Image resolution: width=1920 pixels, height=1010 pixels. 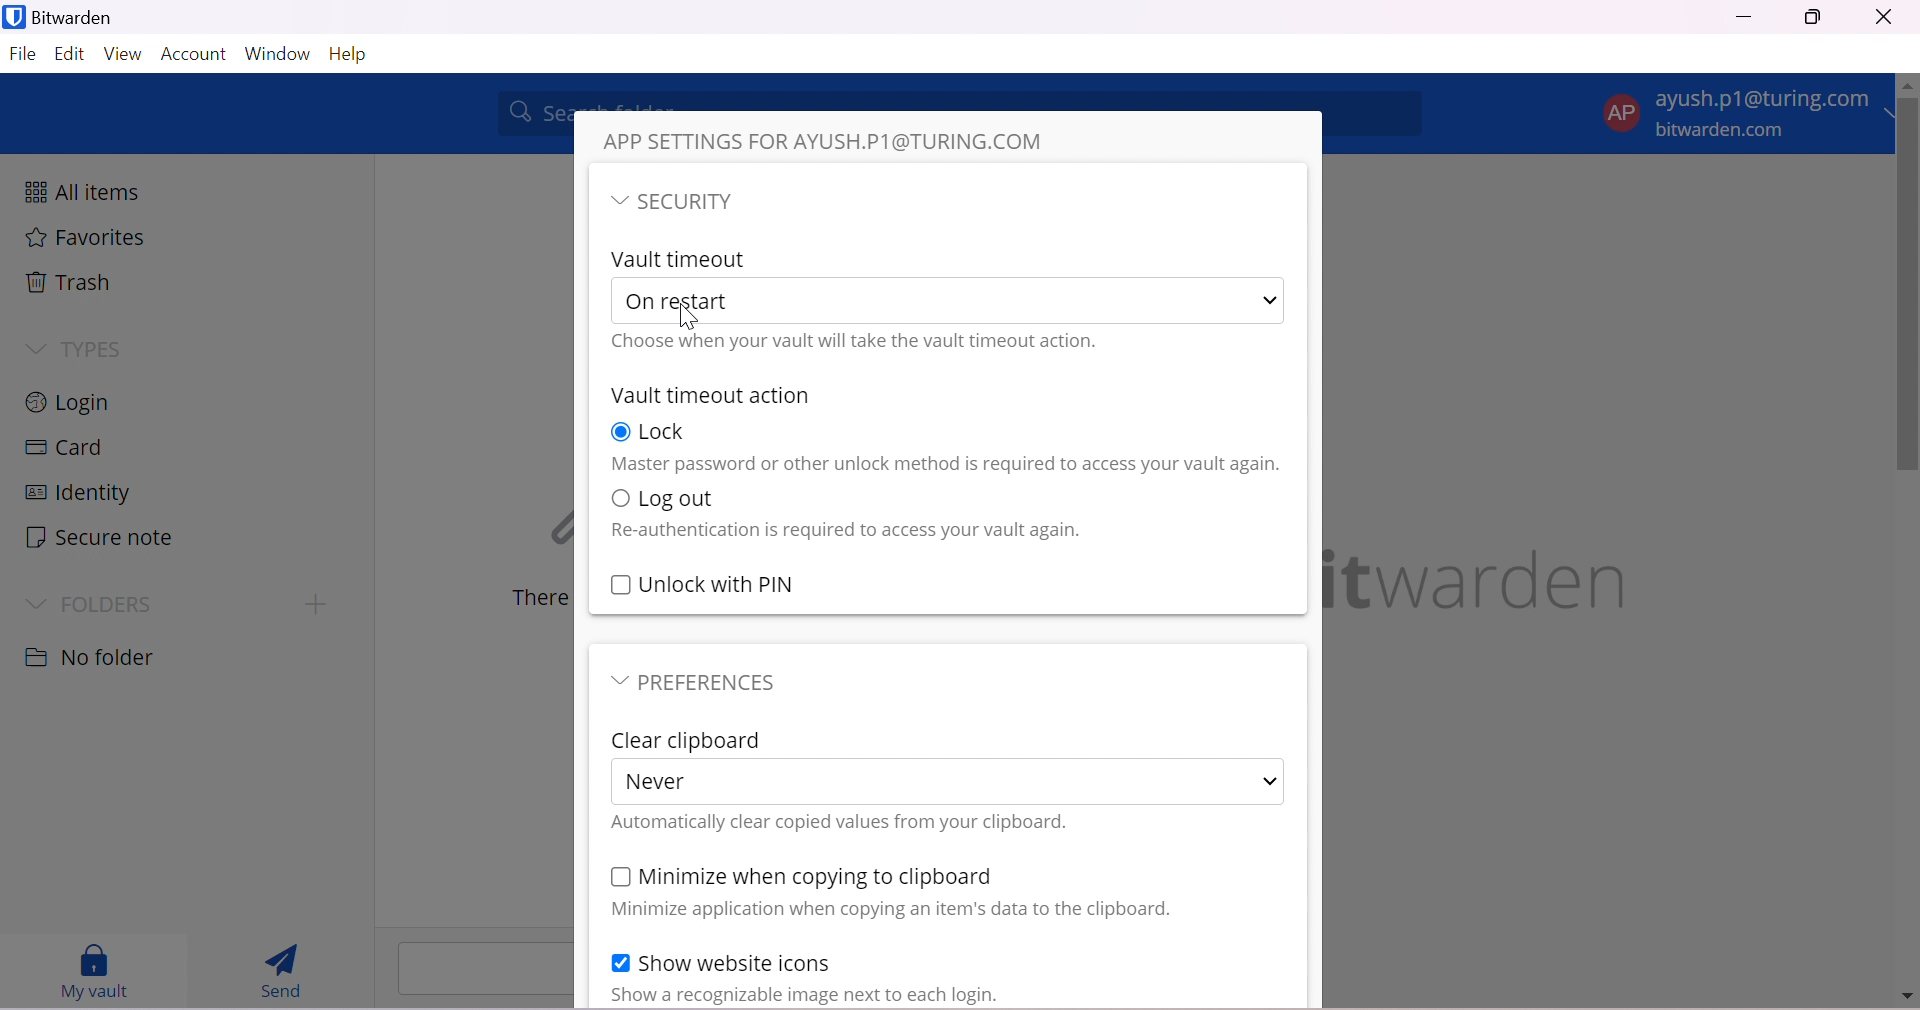 I want to click on , so click(x=735, y=964).